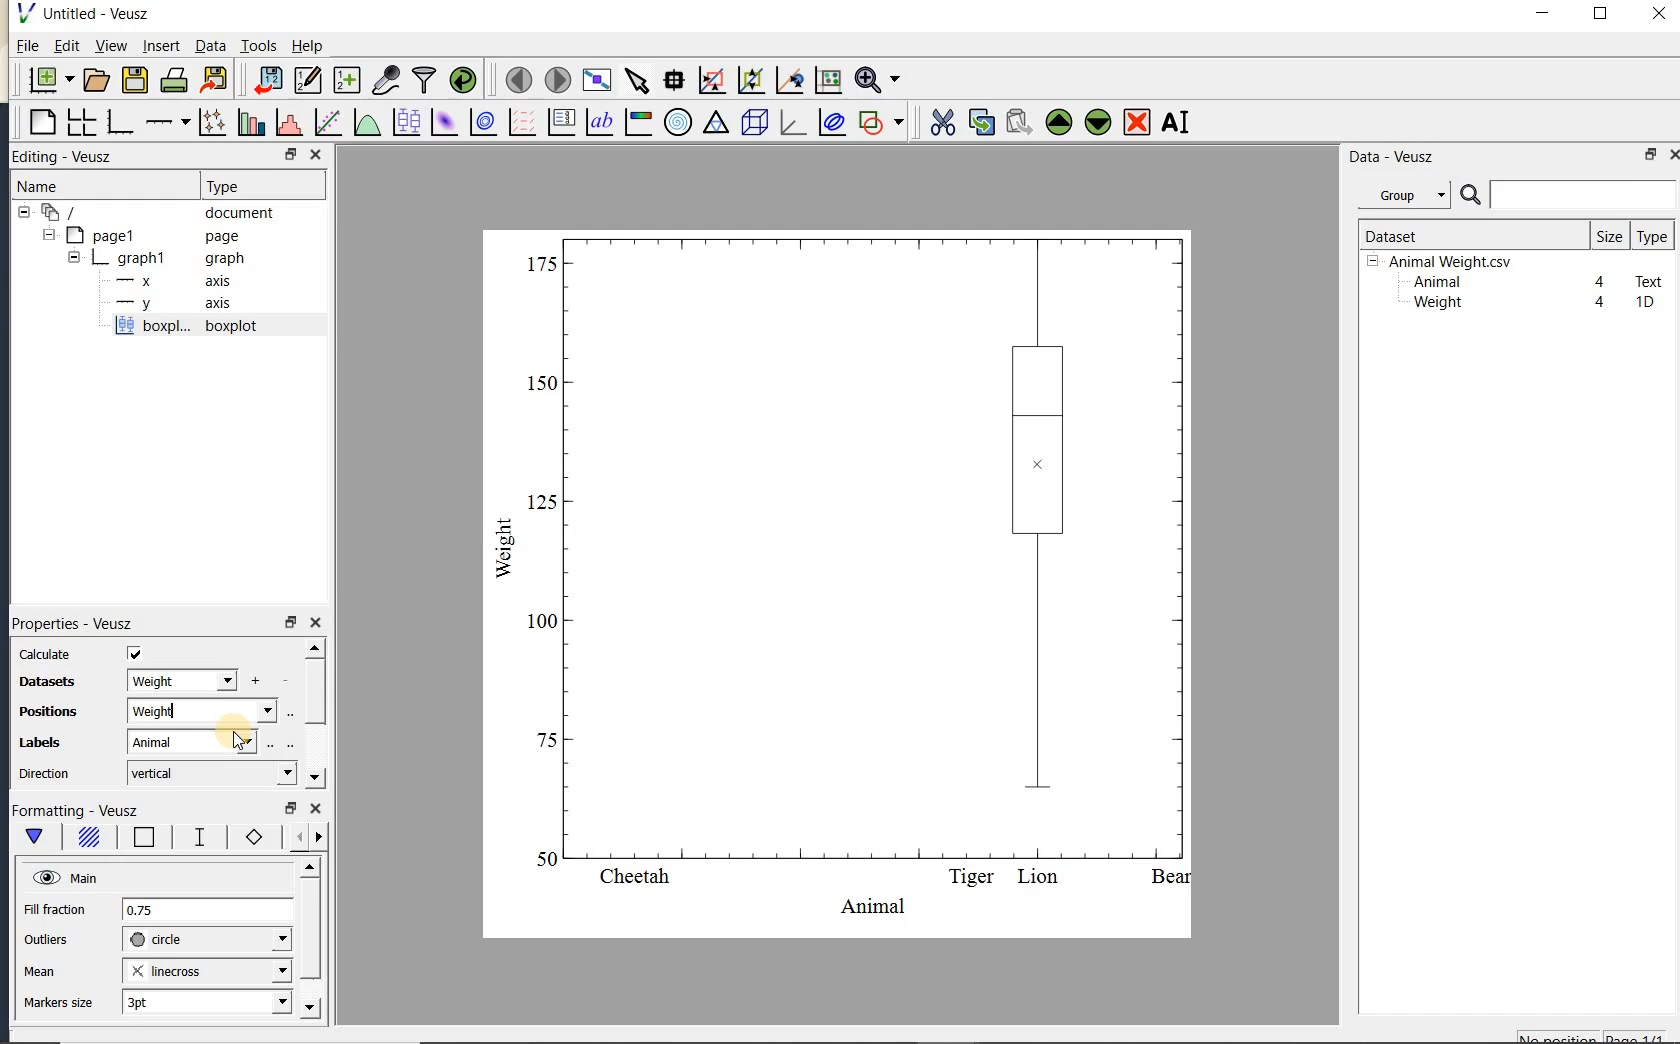 The height and width of the screenshot is (1044, 1680). I want to click on CLOSE, so click(315, 154).